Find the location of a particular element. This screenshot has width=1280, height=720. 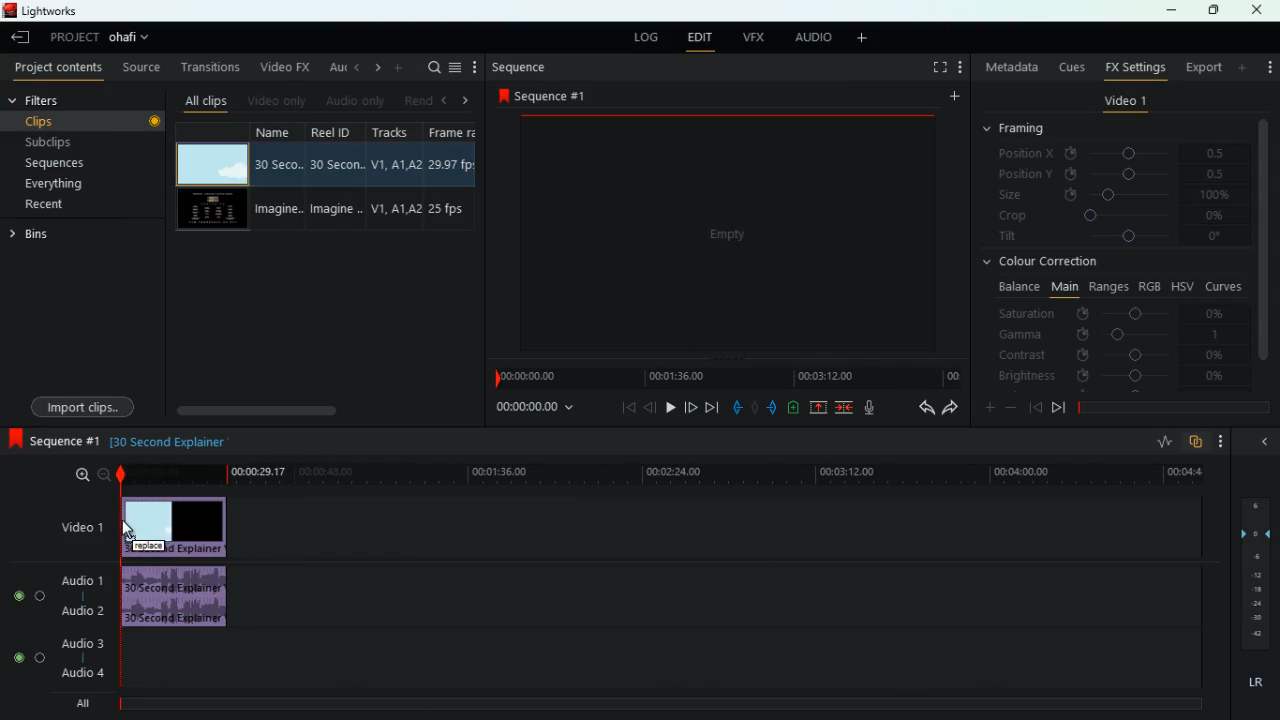

clips is located at coordinates (87, 120).